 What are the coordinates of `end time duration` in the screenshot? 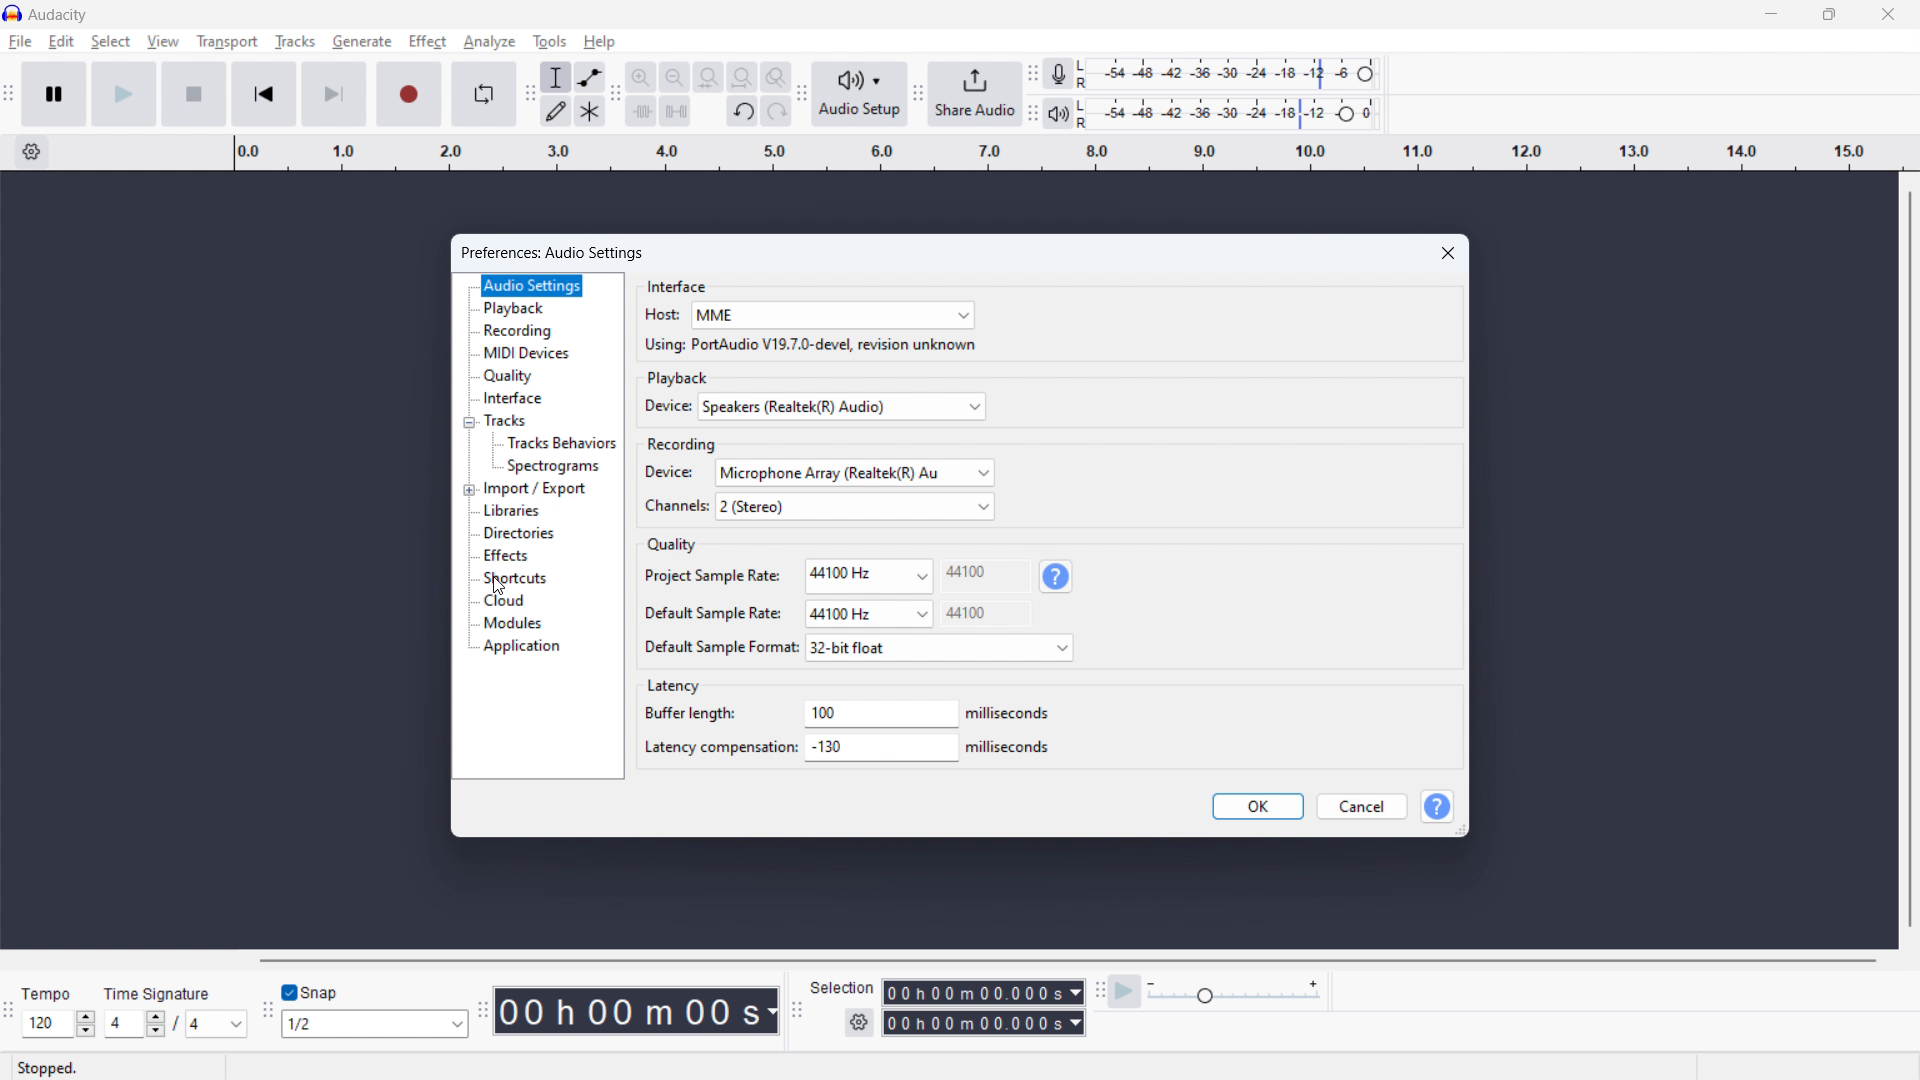 It's located at (971, 1023).